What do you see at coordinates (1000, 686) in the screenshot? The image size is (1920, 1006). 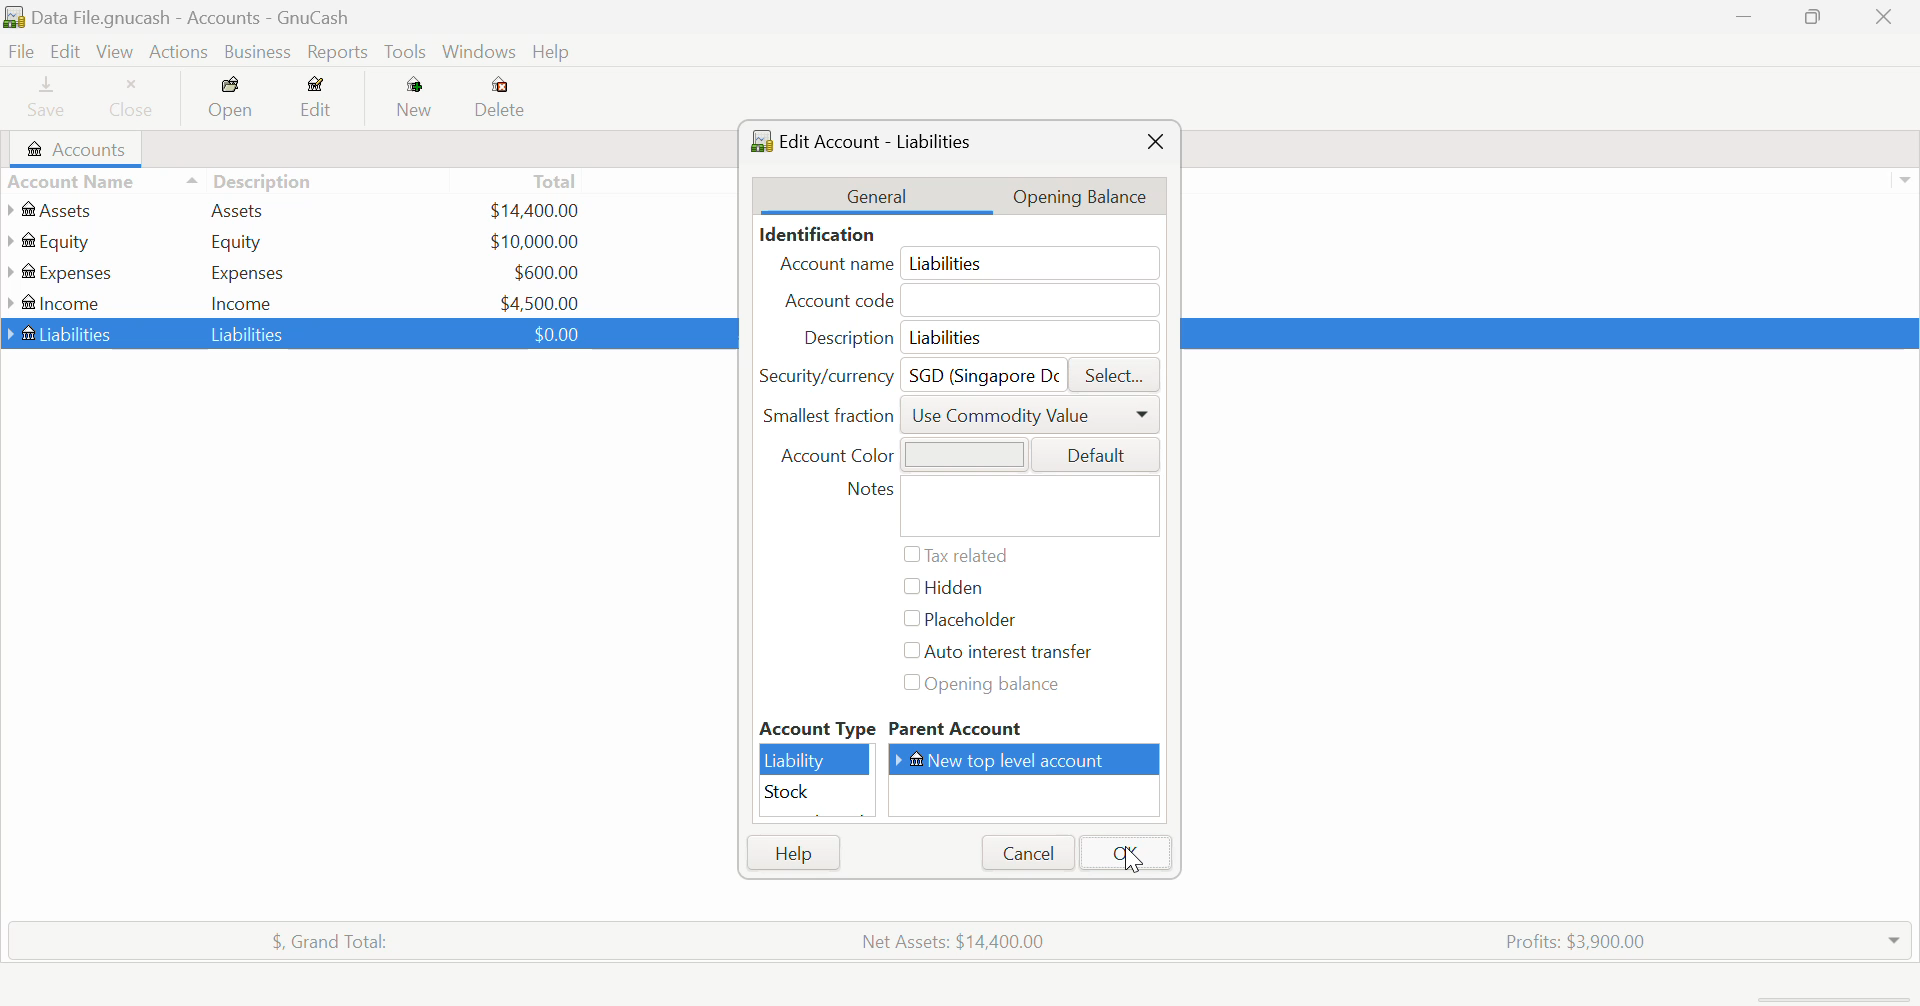 I see `Opening balance` at bounding box center [1000, 686].